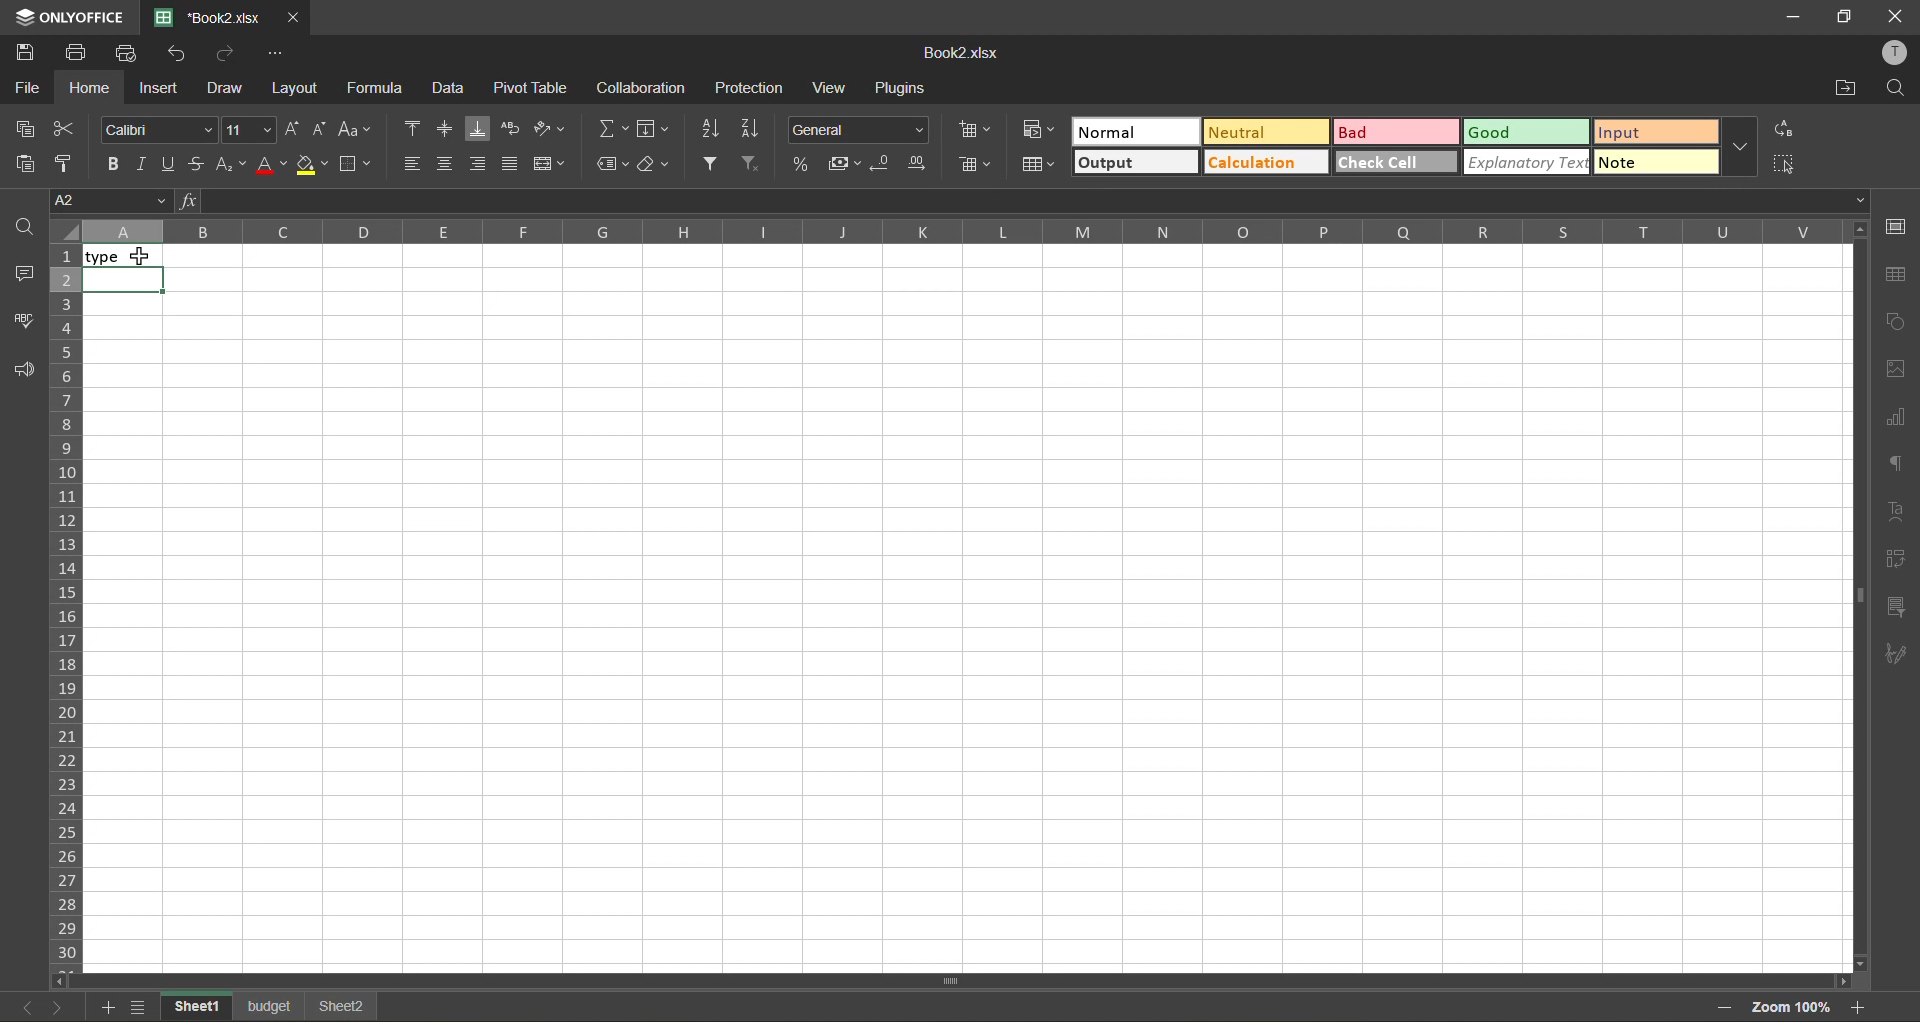 The height and width of the screenshot is (1022, 1920). What do you see at coordinates (22, 225) in the screenshot?
I see `find` at bounding box center [22, 225].